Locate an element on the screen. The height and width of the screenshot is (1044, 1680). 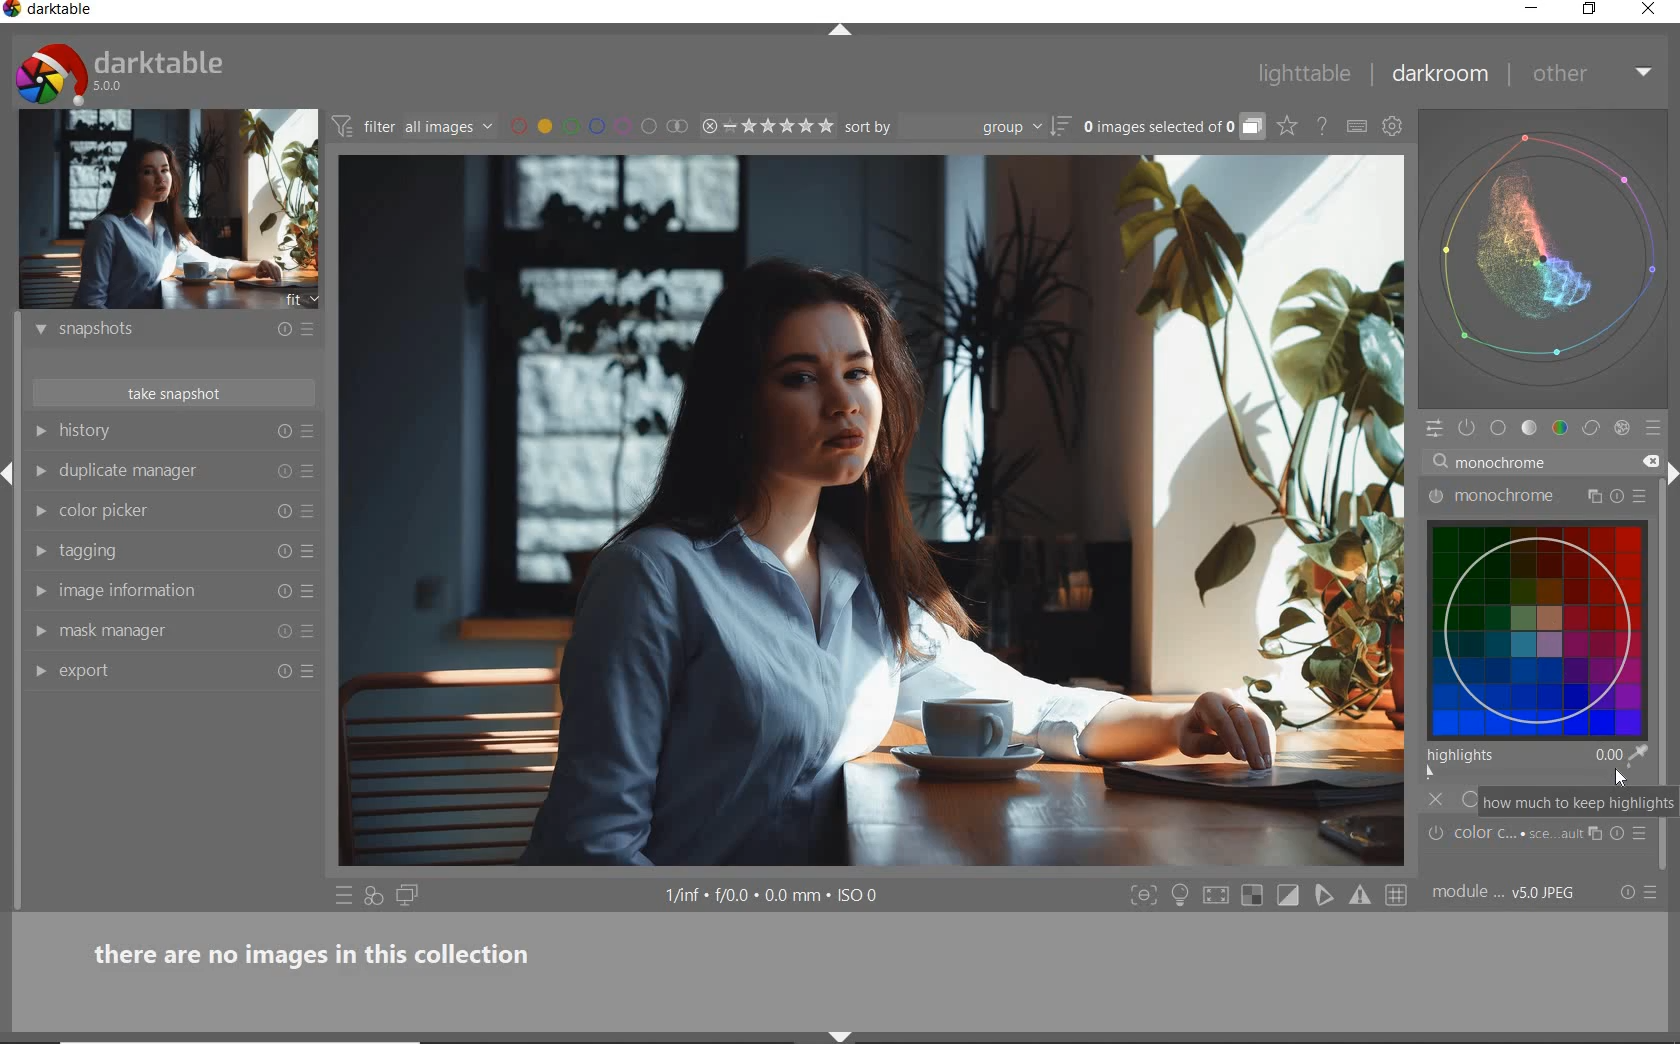
duplicate manager is located at coordinates (160, 472).